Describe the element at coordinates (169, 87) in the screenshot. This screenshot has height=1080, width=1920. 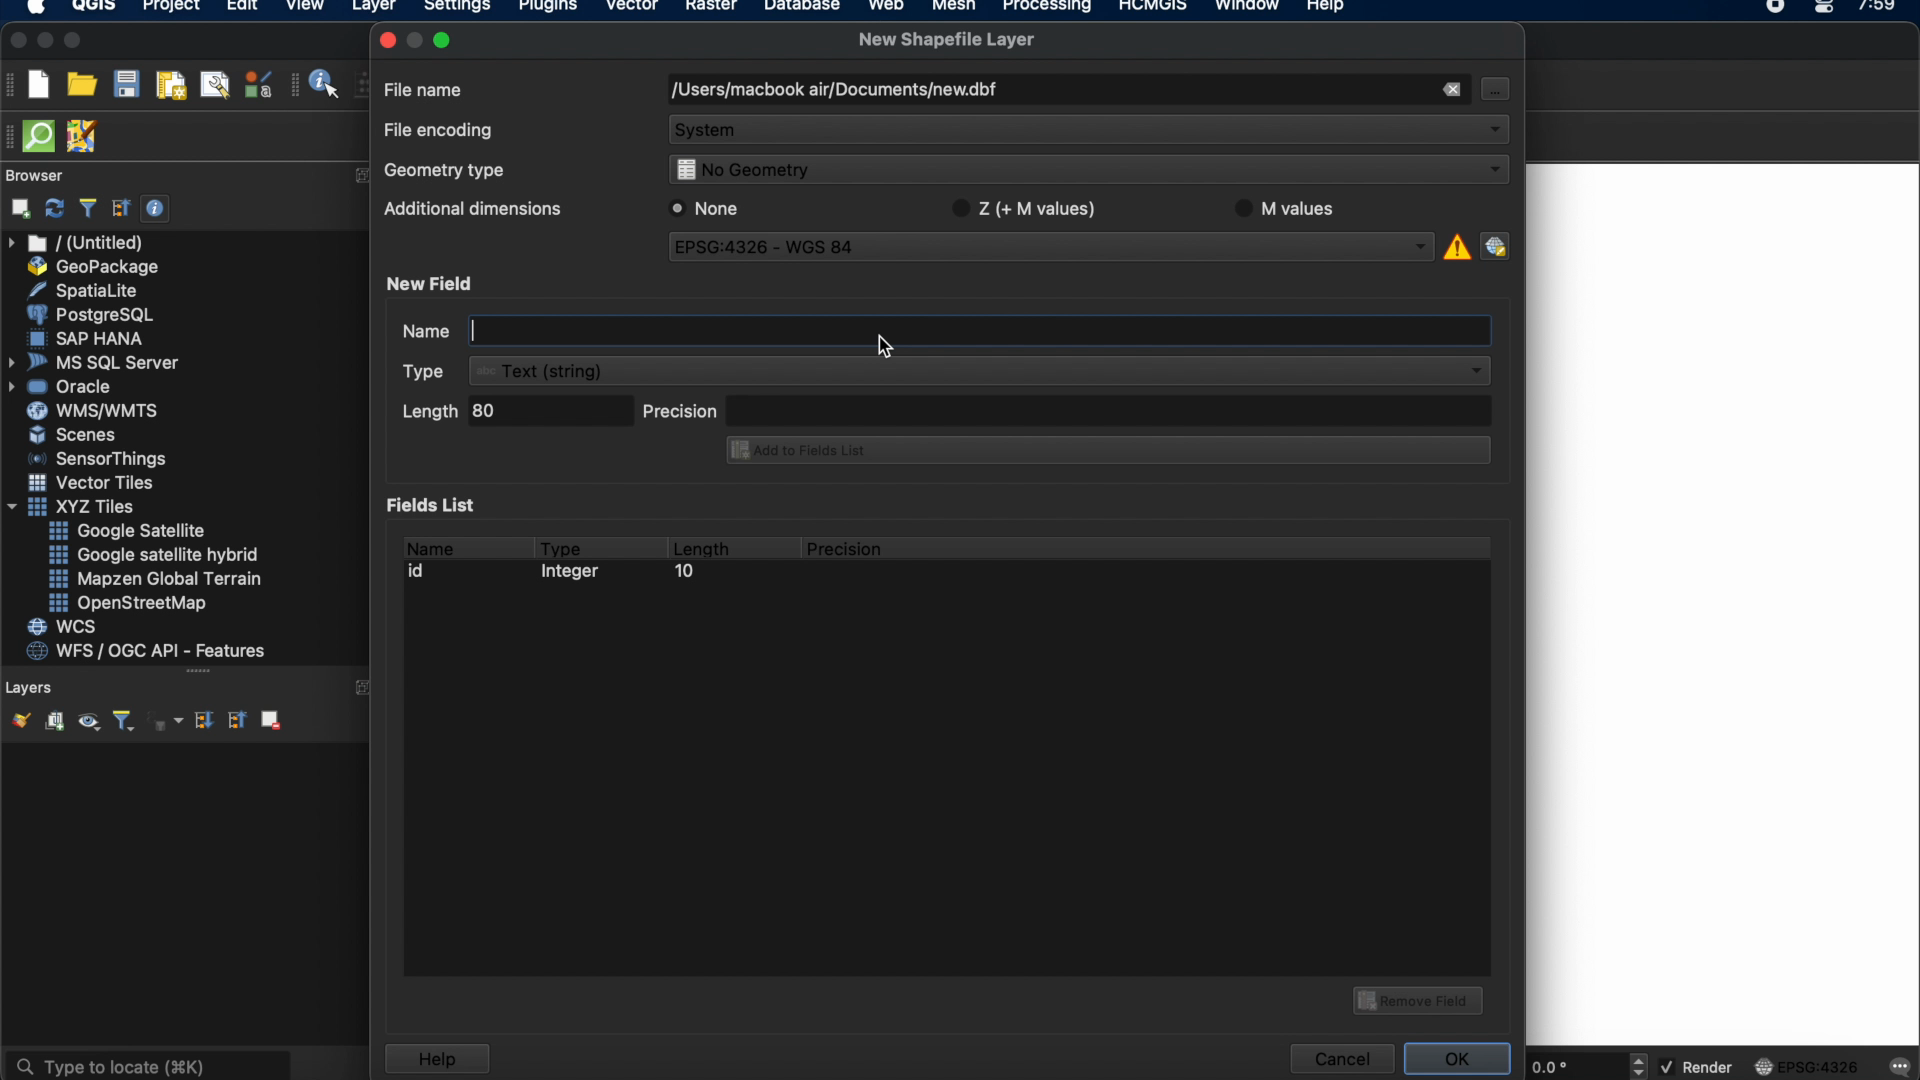
I see `new paint layout` at that location.